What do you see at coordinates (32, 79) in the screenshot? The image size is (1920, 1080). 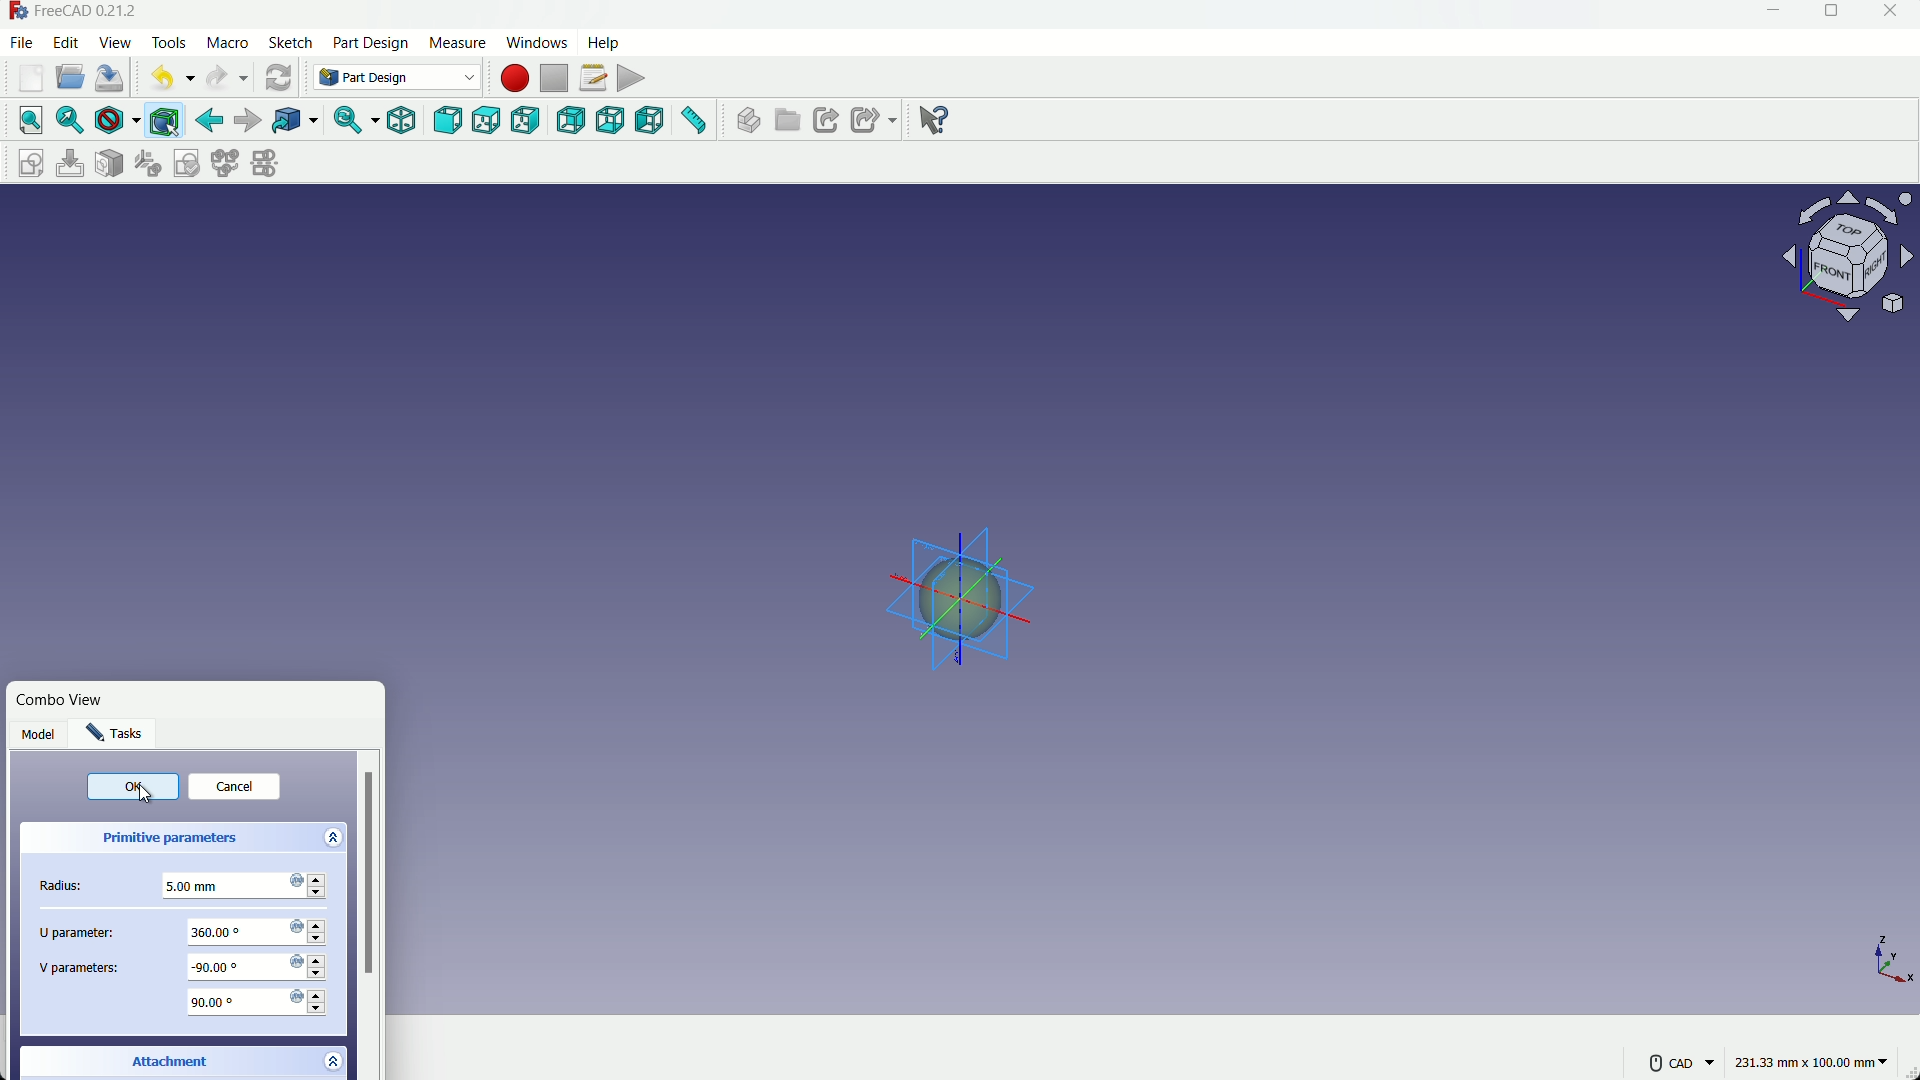 I see `new file` at bounding box center [32, 79].